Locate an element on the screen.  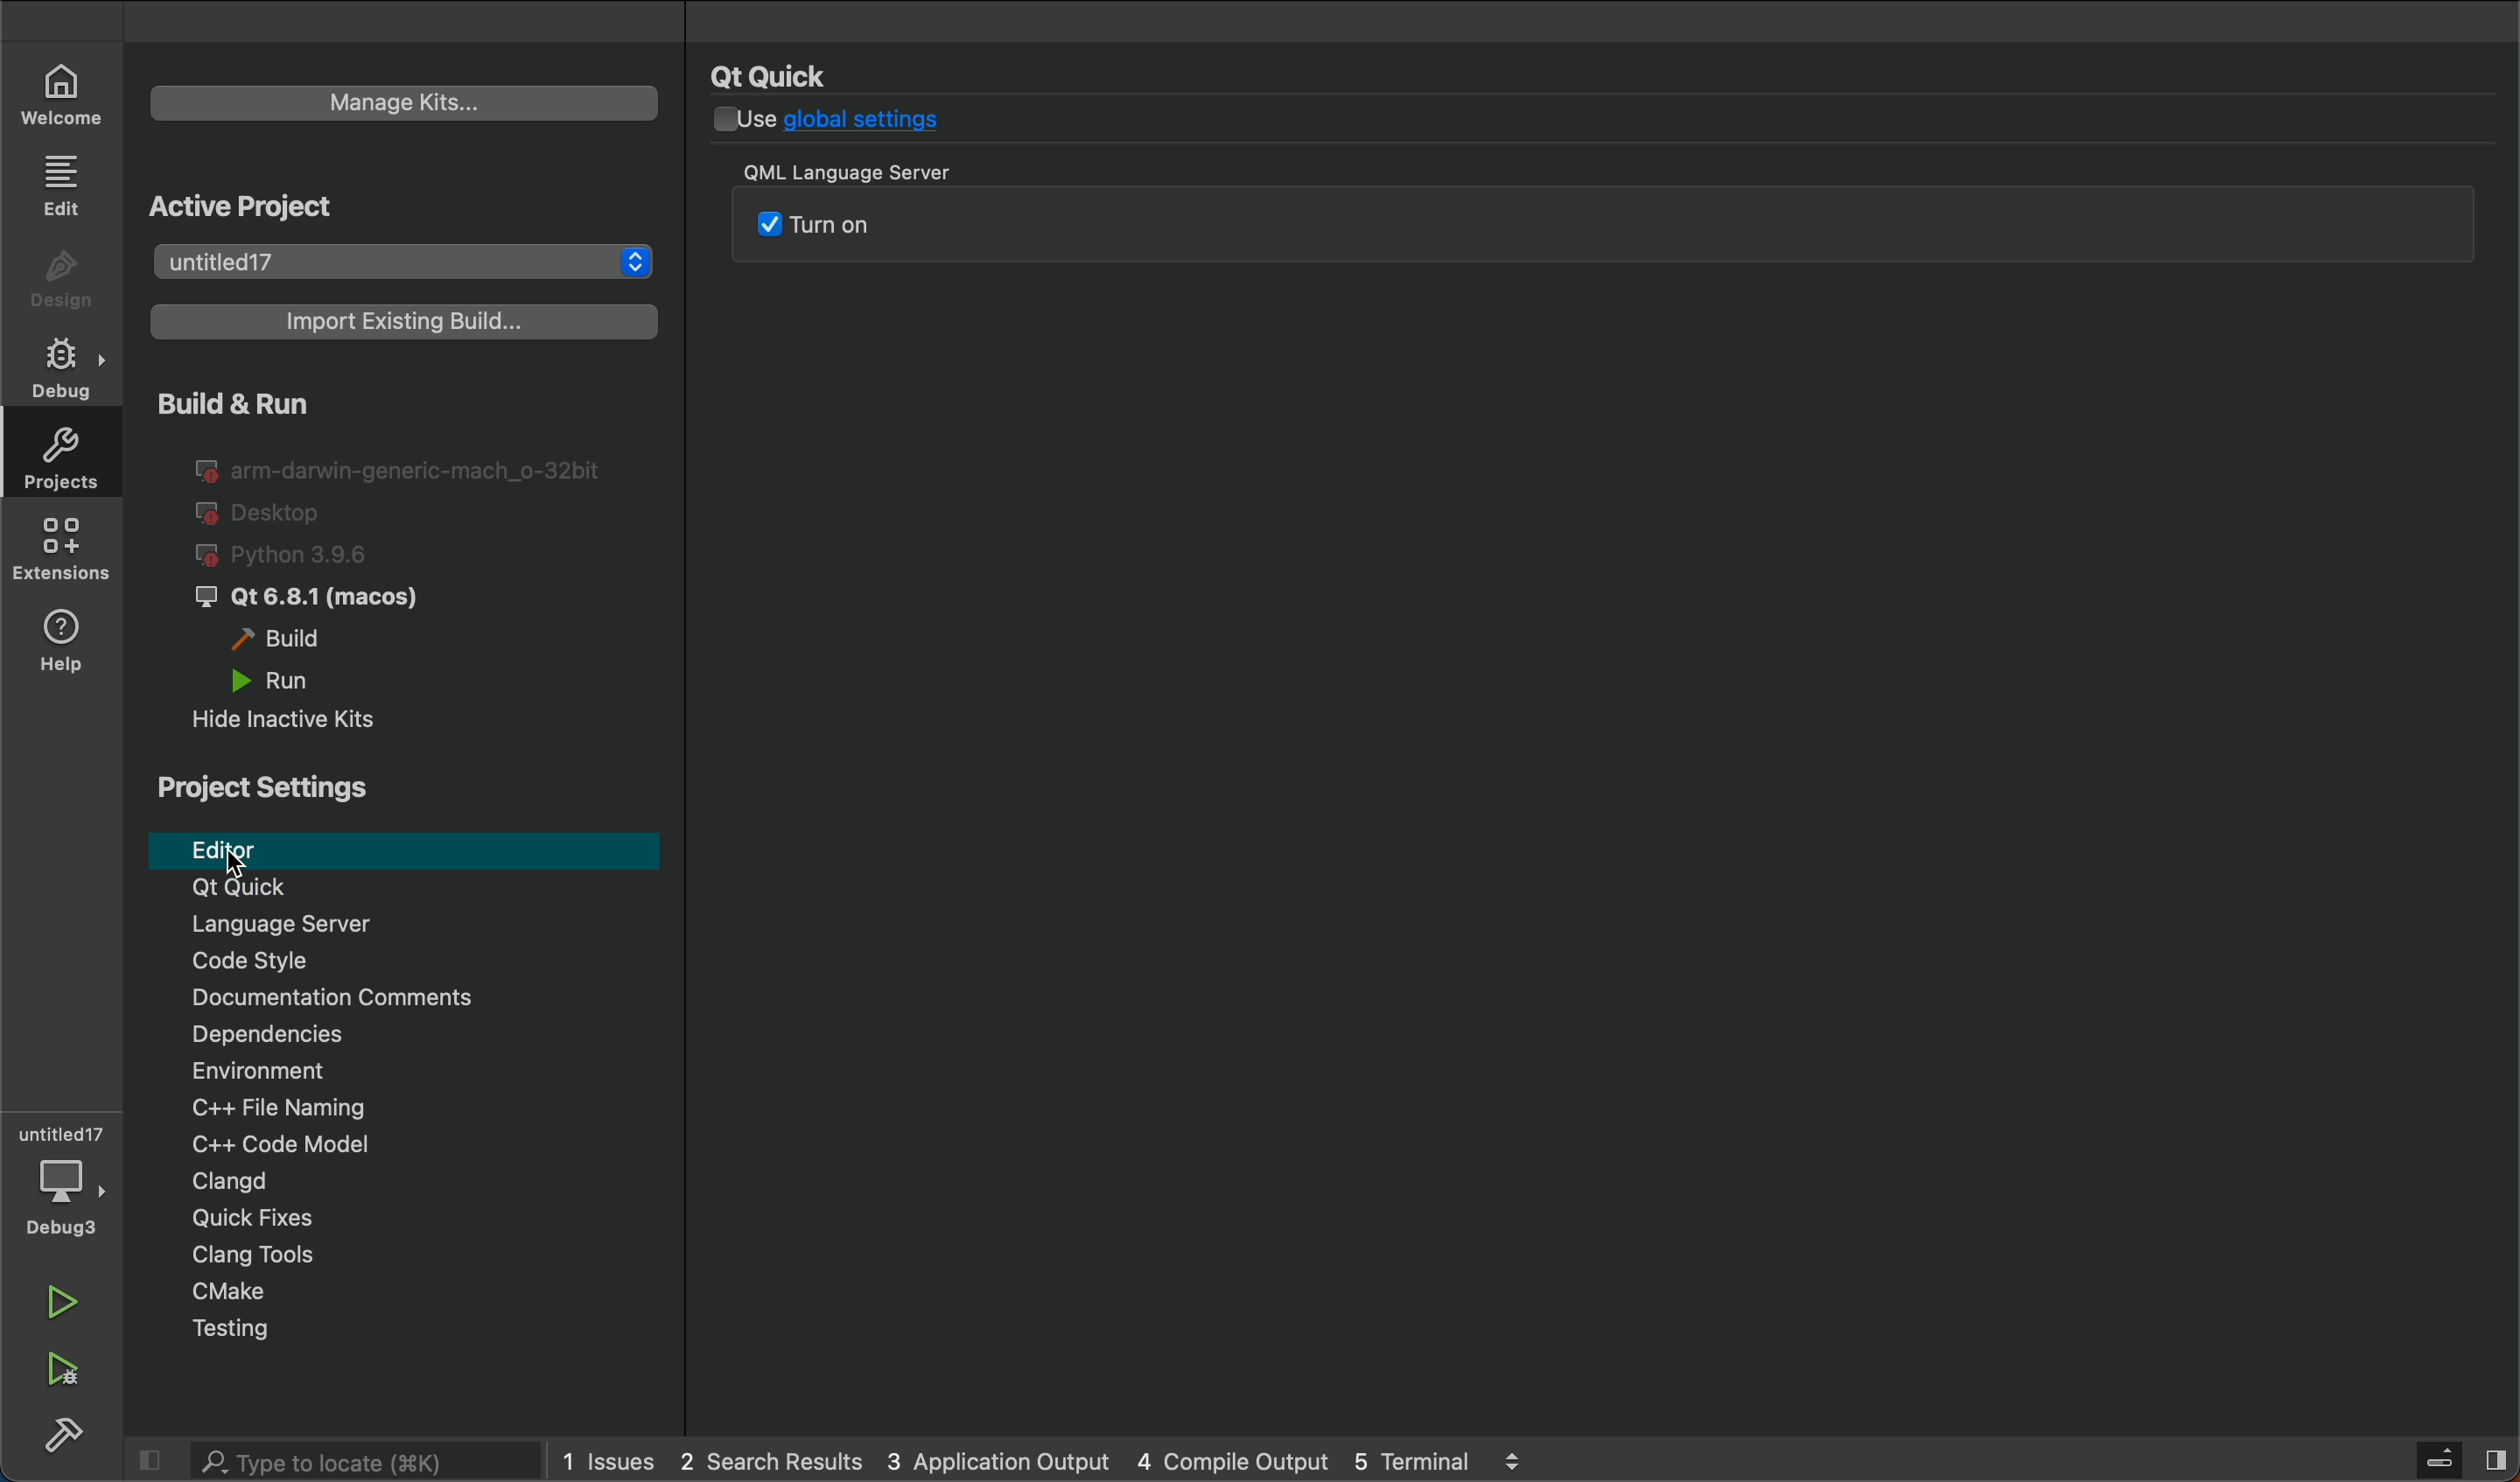
debug is located at coordinates (70, 366).